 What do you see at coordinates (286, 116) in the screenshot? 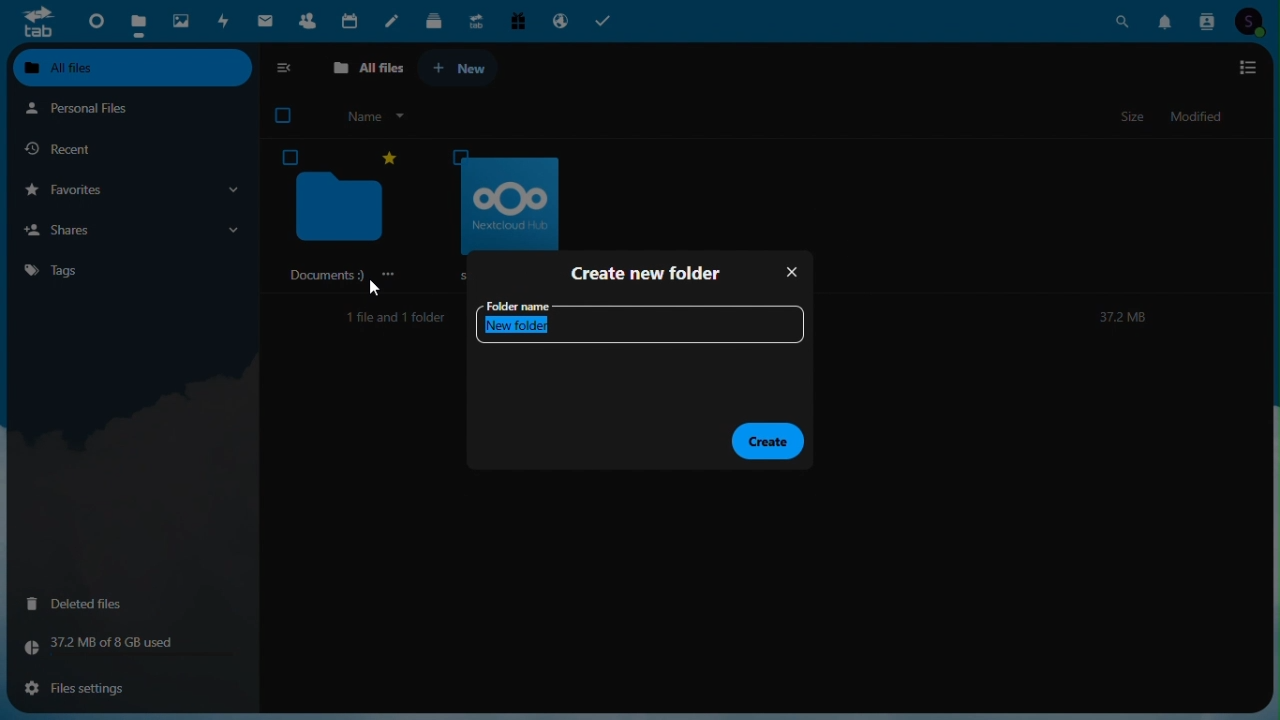
I see `checkbox` at bounding box center [286, 116].